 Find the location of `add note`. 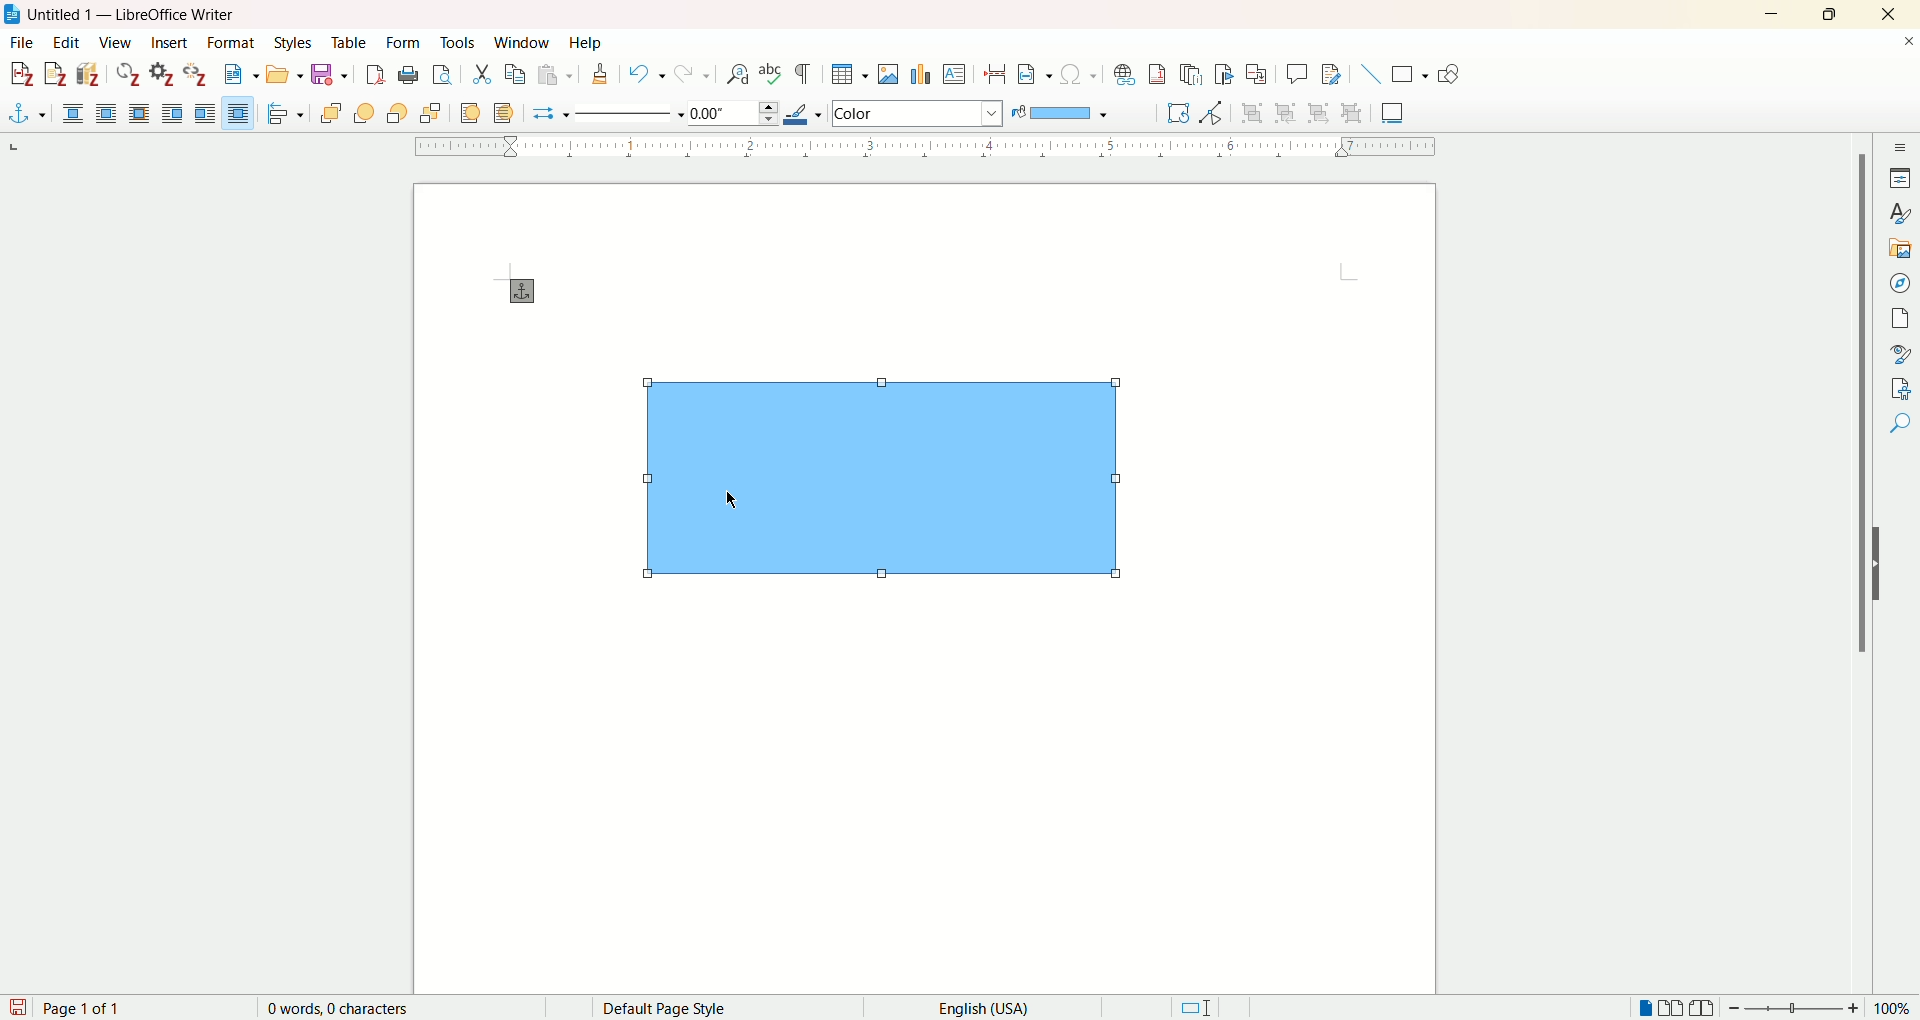

add note is located at coordinates (56, 74).